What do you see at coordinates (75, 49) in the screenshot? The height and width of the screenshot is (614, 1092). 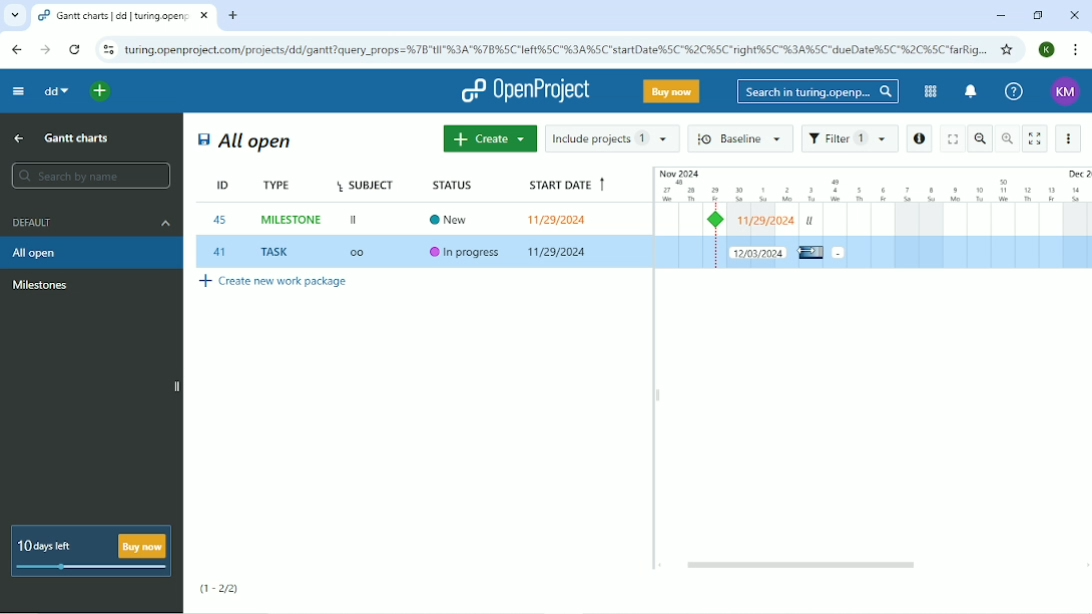 I see `Reload this page` at bounding box center [75, 49].